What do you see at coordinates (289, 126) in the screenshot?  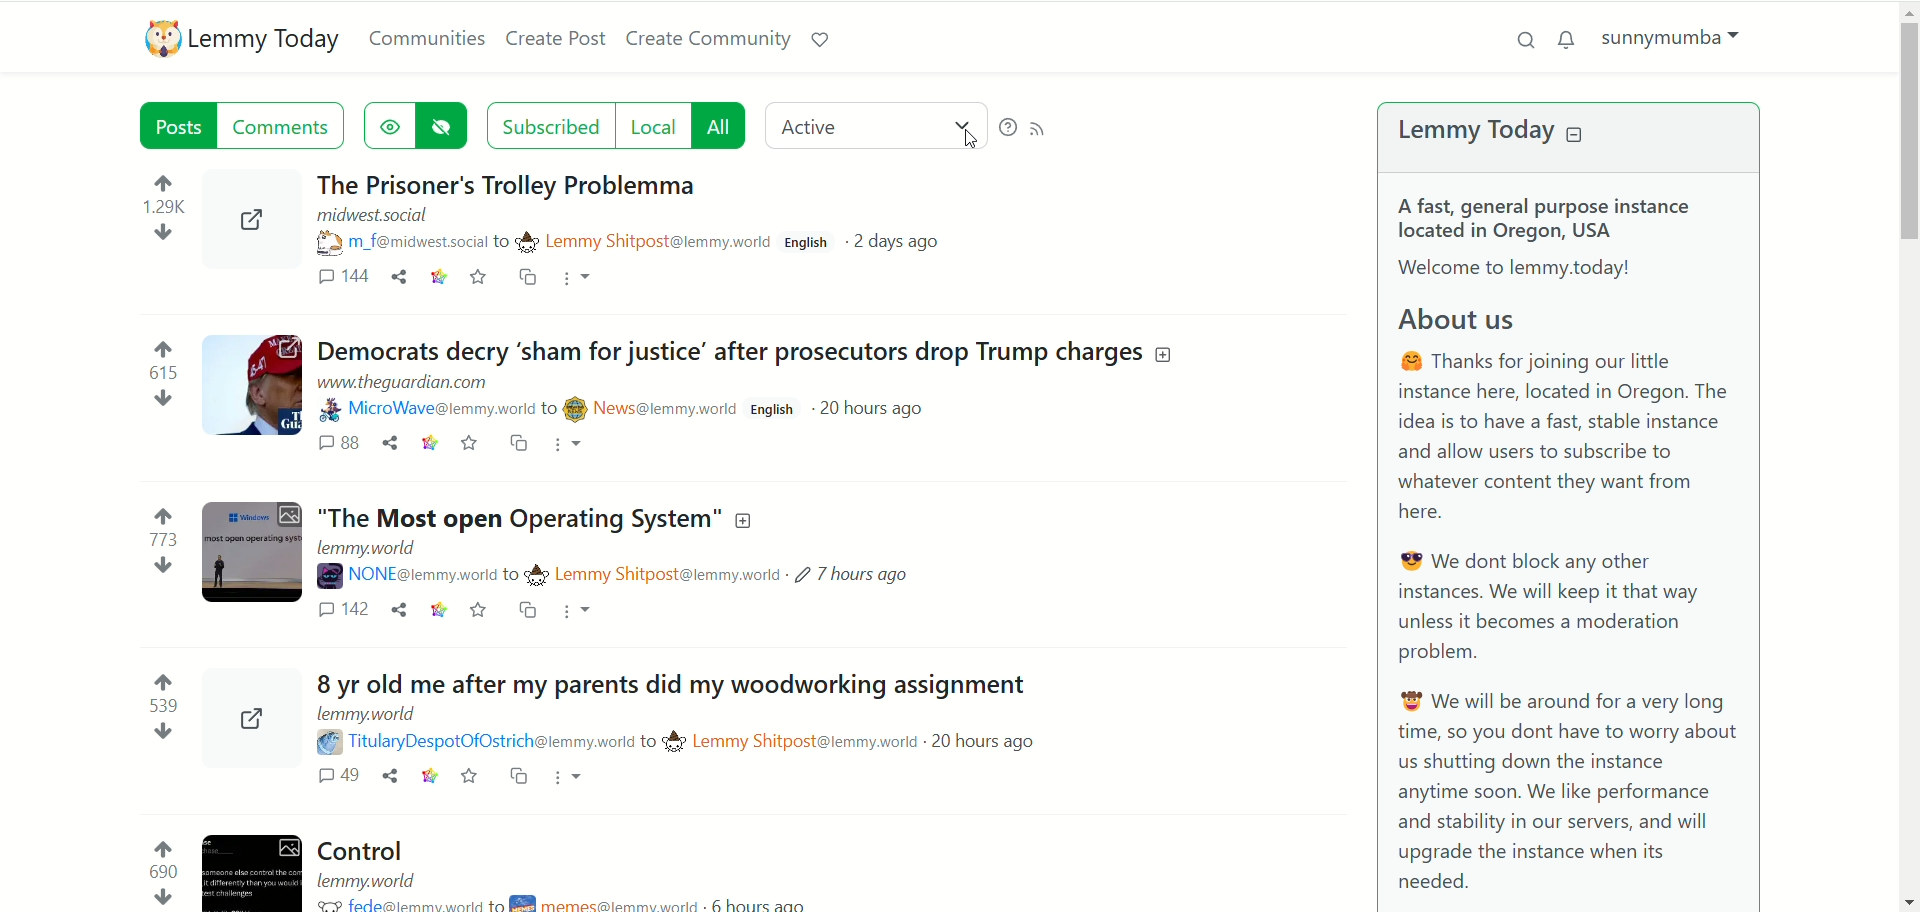 I see `comments` at bounding box center [289, 126].